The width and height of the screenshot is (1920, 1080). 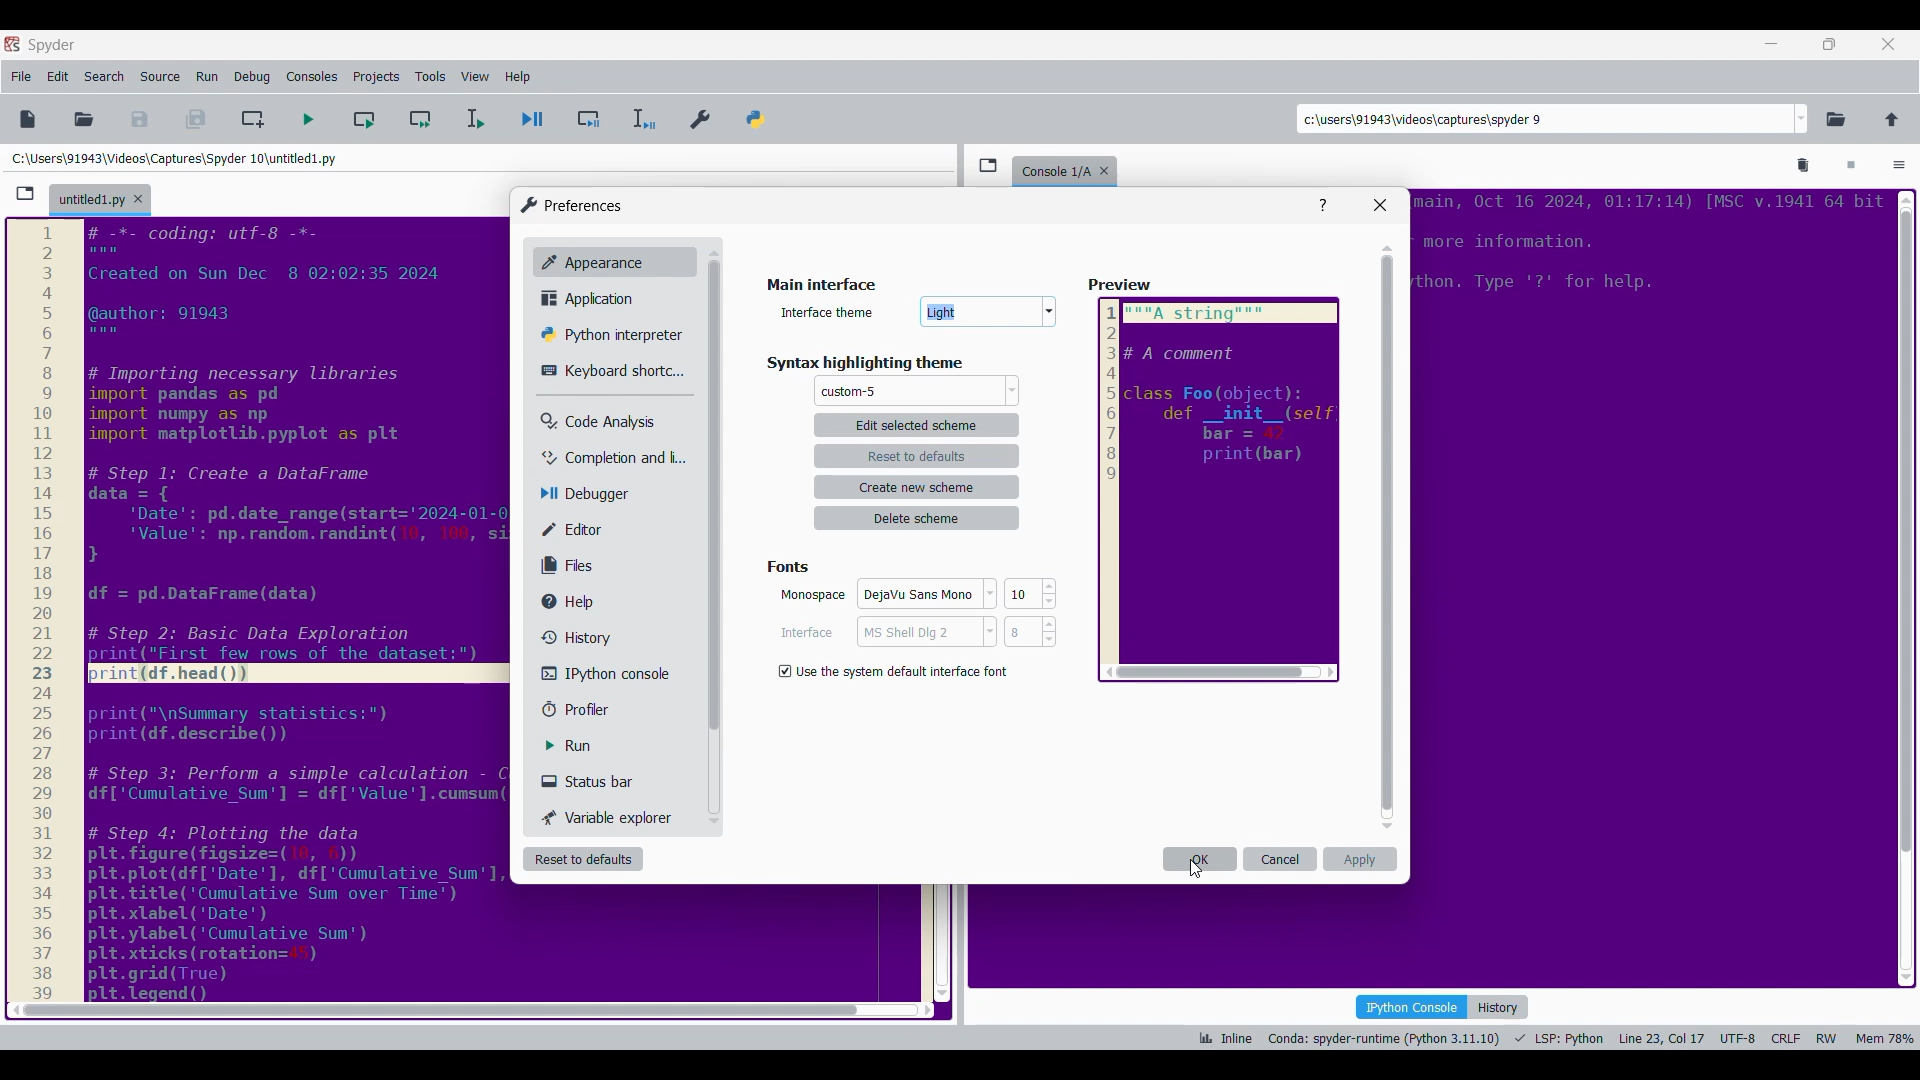 I want to click on scroll bar, so click(x=434, y=1010).